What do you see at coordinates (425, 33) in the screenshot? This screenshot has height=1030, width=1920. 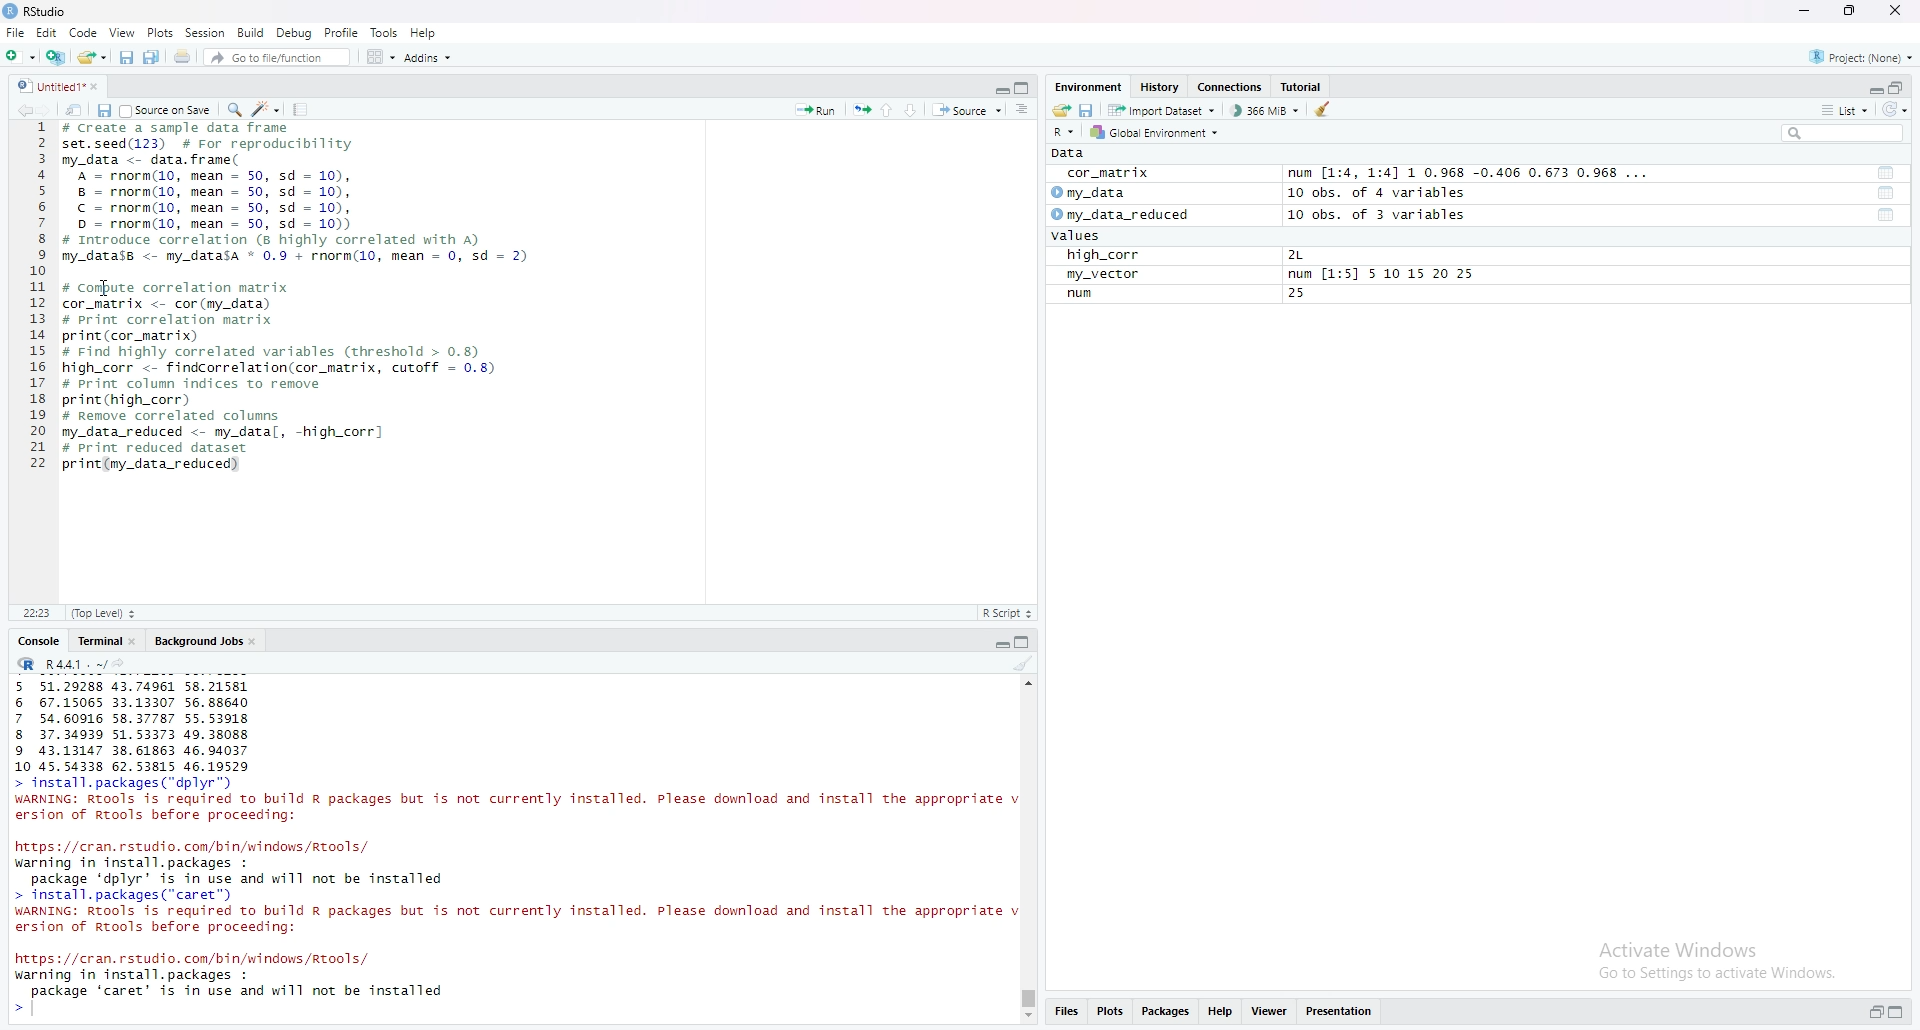 I see `Help` at bounding box center [425, 33].